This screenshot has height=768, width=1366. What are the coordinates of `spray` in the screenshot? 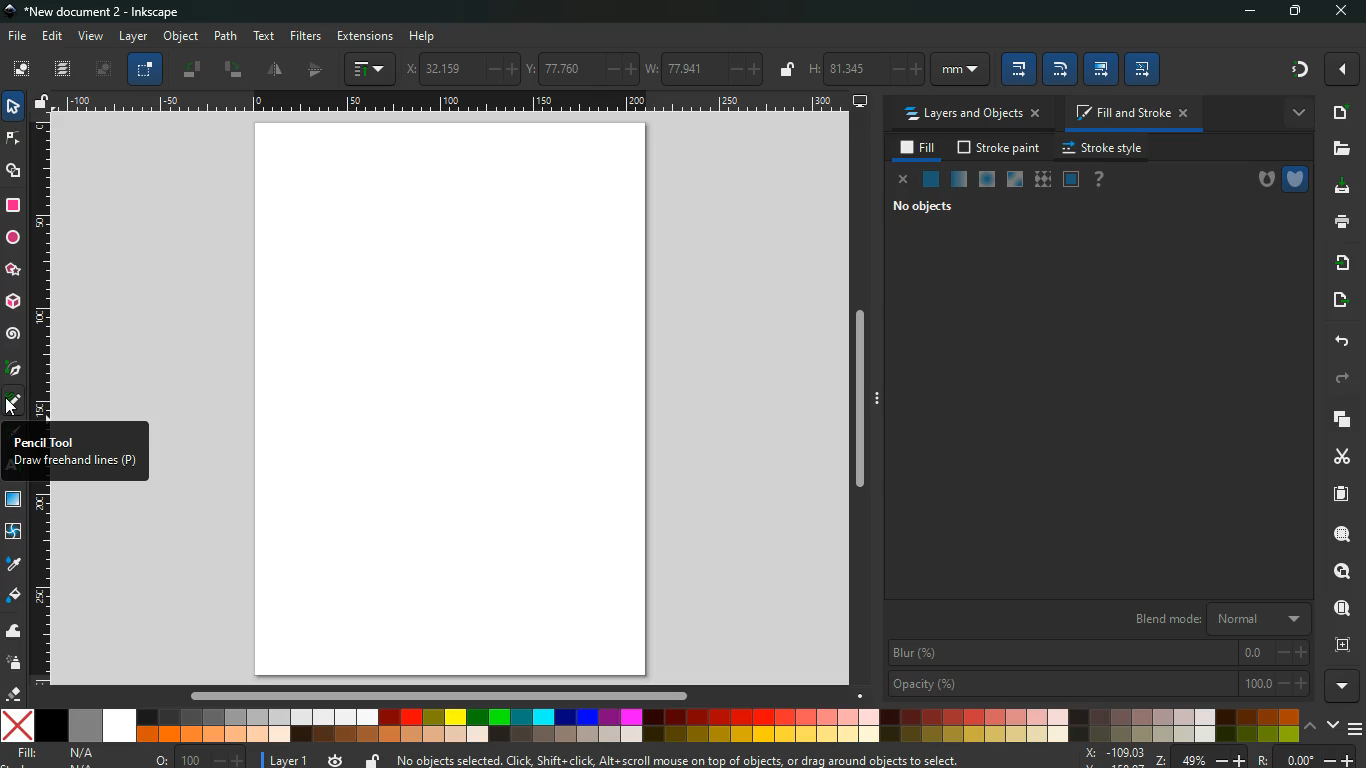 It's located at (15, 664).